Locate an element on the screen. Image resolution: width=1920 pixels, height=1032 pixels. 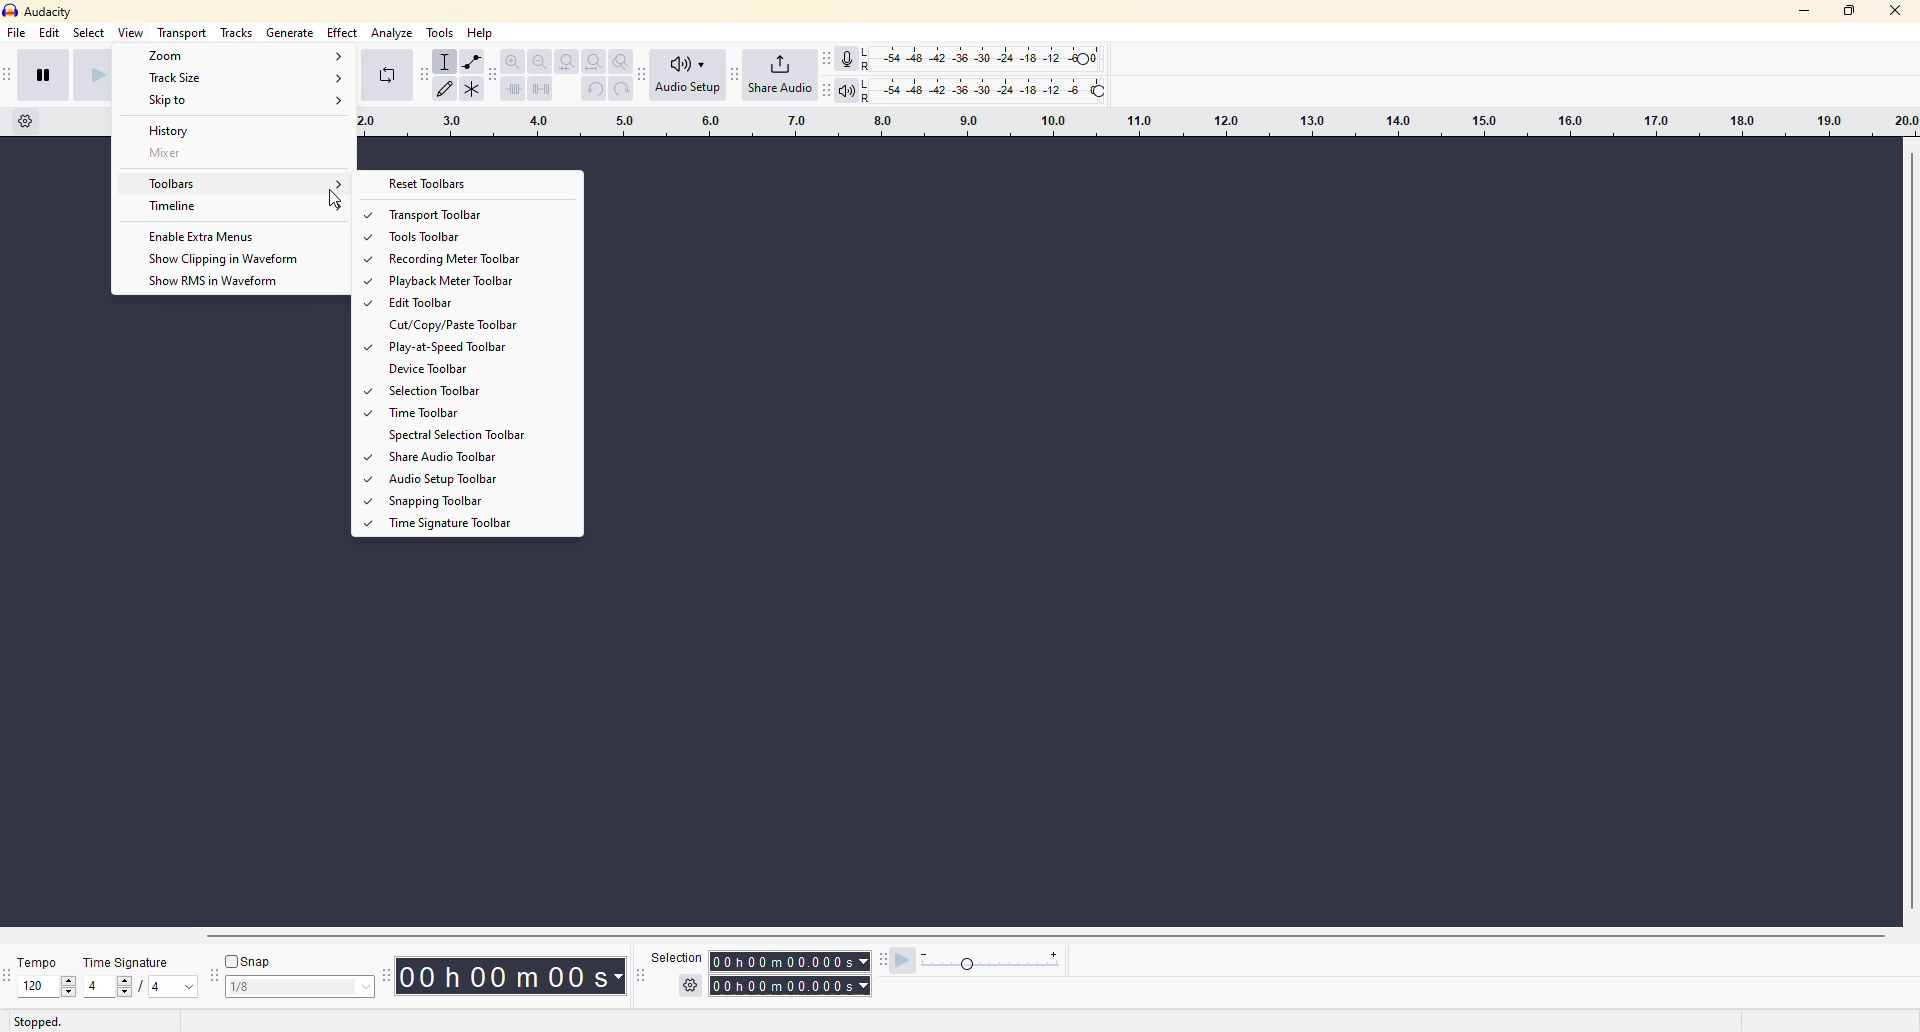
draw tool is located at coordinates (447, 89).